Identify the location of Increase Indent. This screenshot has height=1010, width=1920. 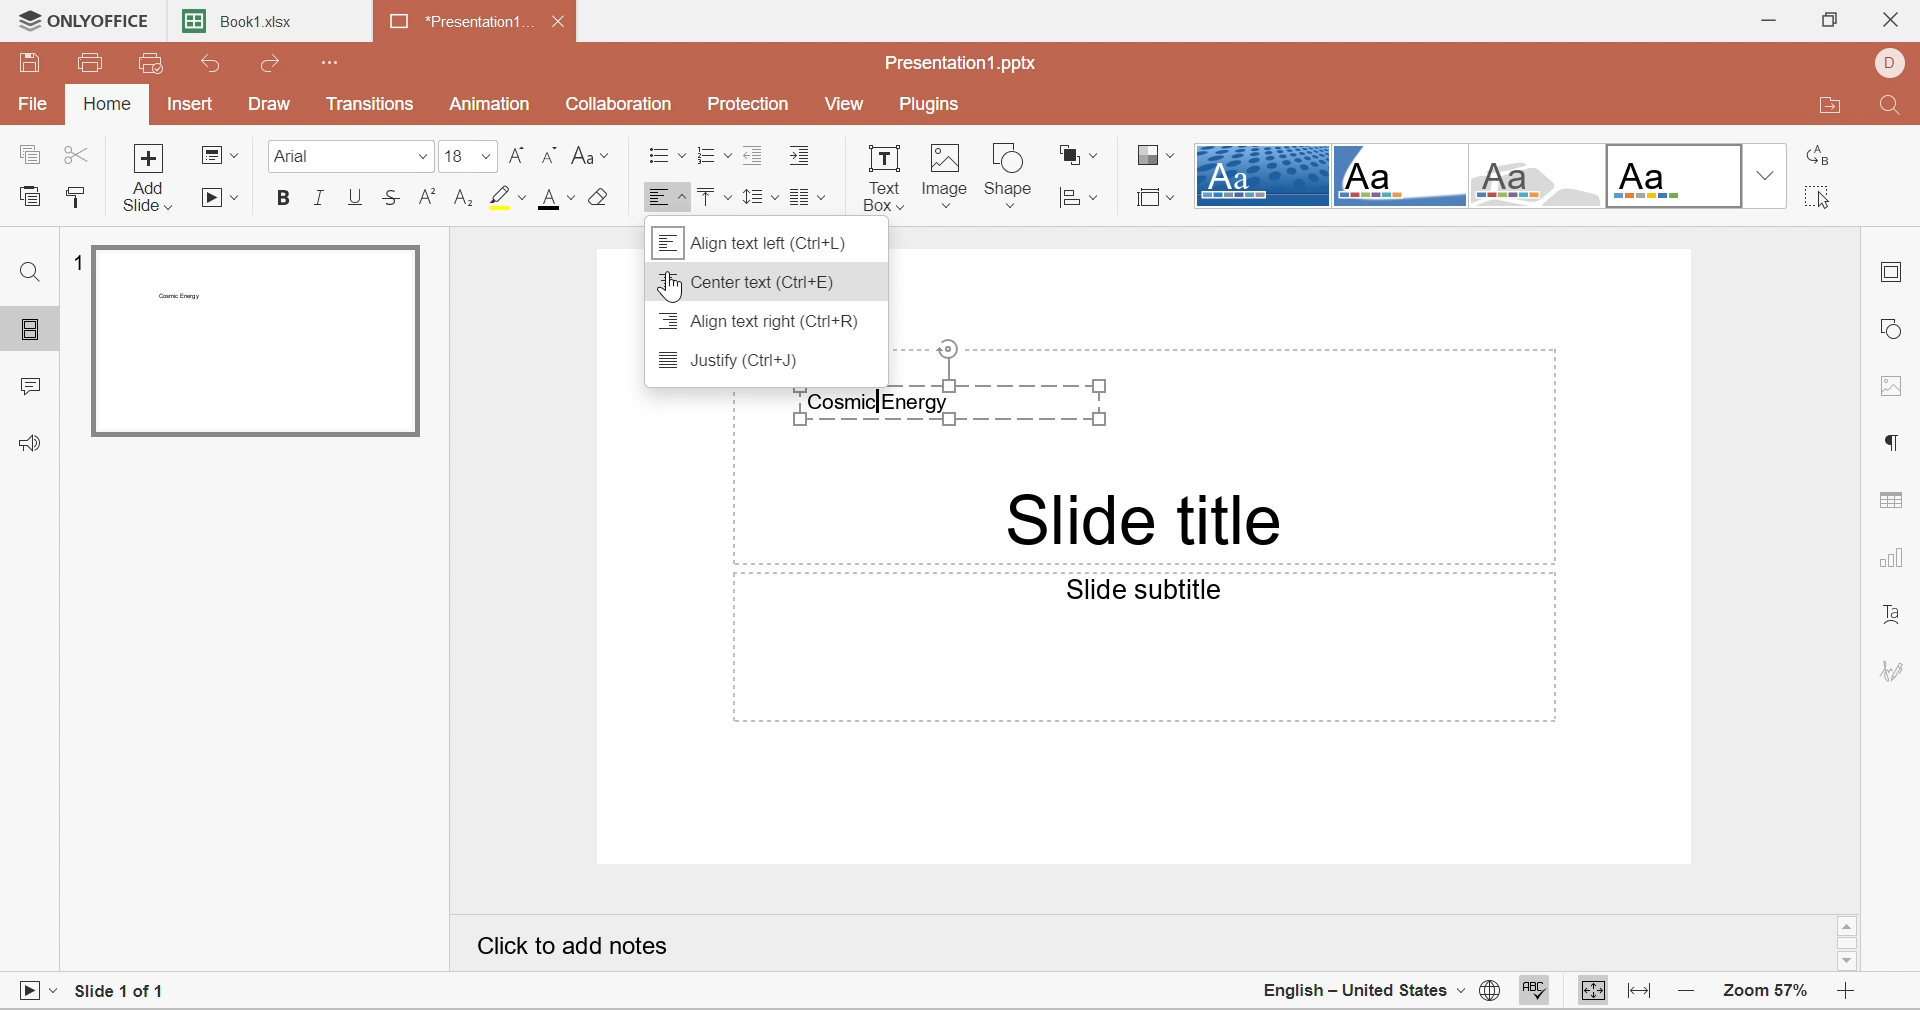
(802, 155).